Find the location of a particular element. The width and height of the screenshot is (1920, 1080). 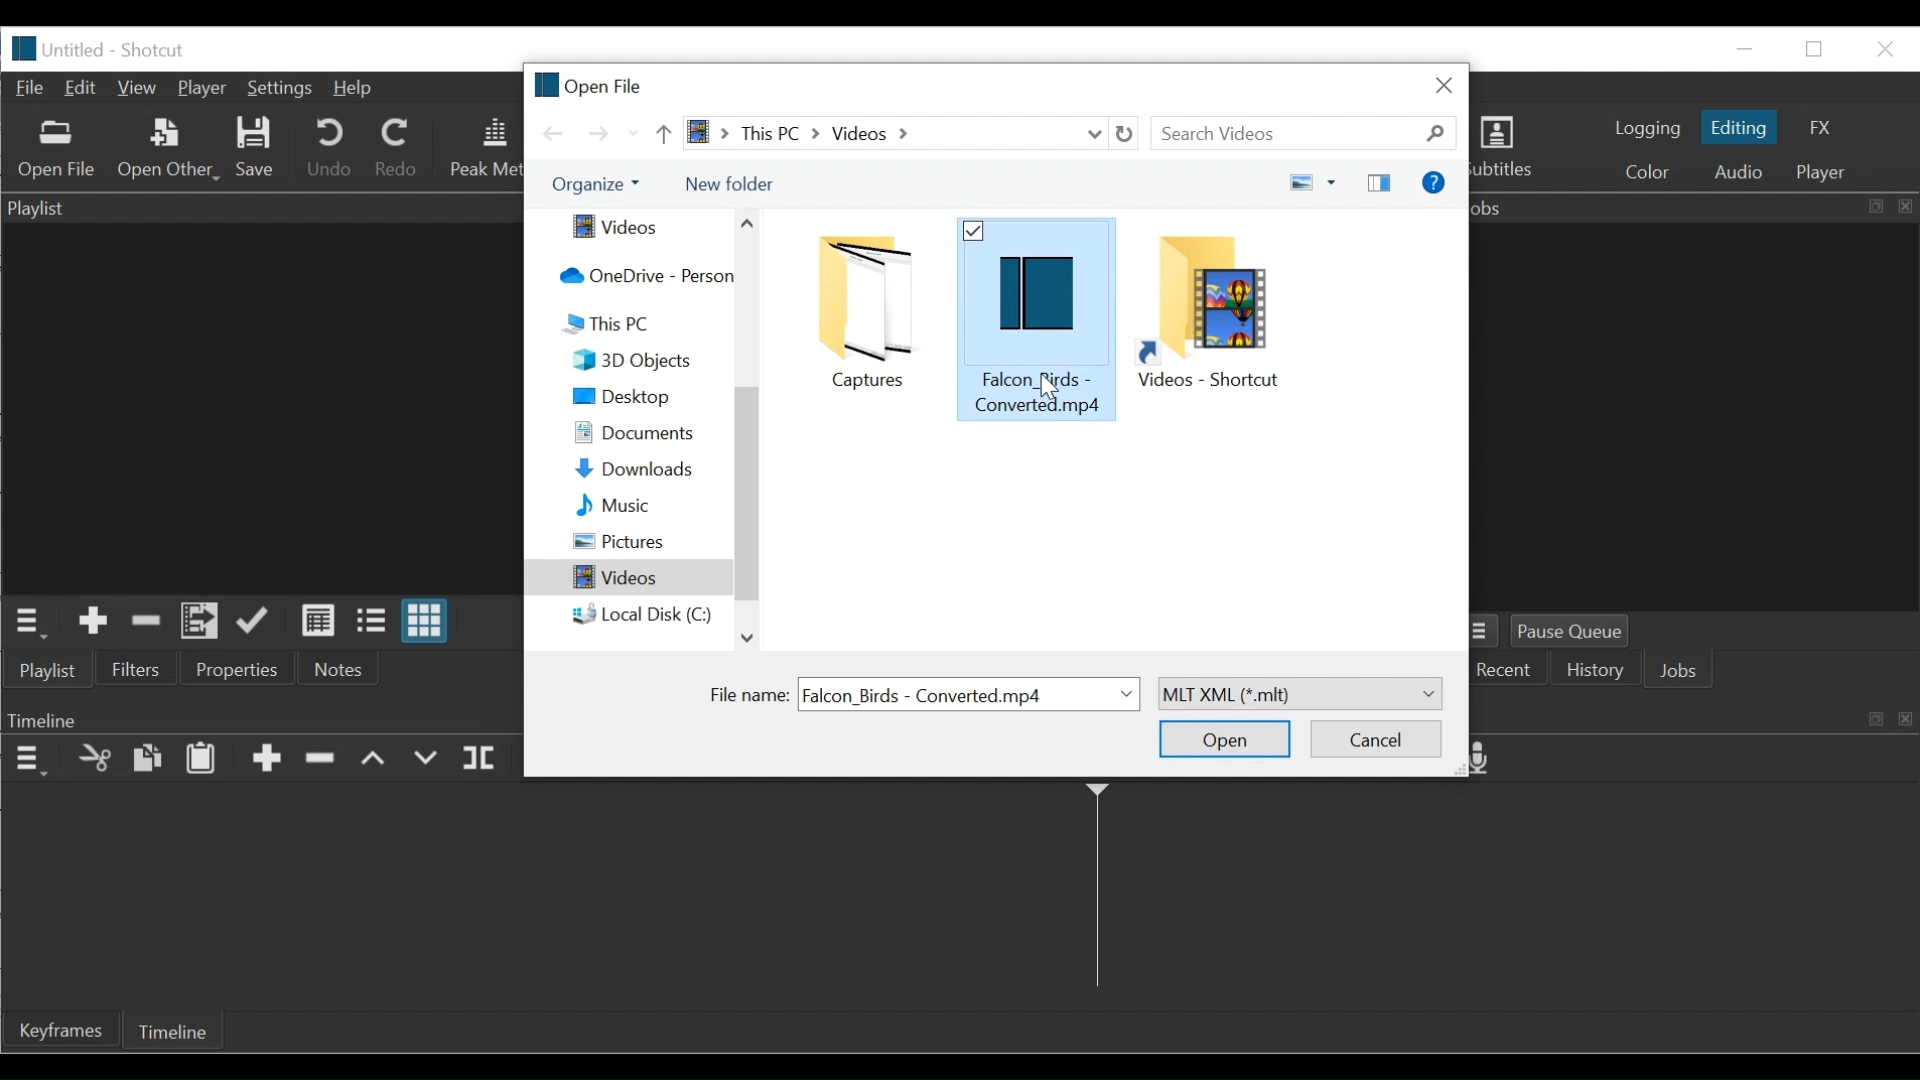

FX is located at coordinates (1816, 129).